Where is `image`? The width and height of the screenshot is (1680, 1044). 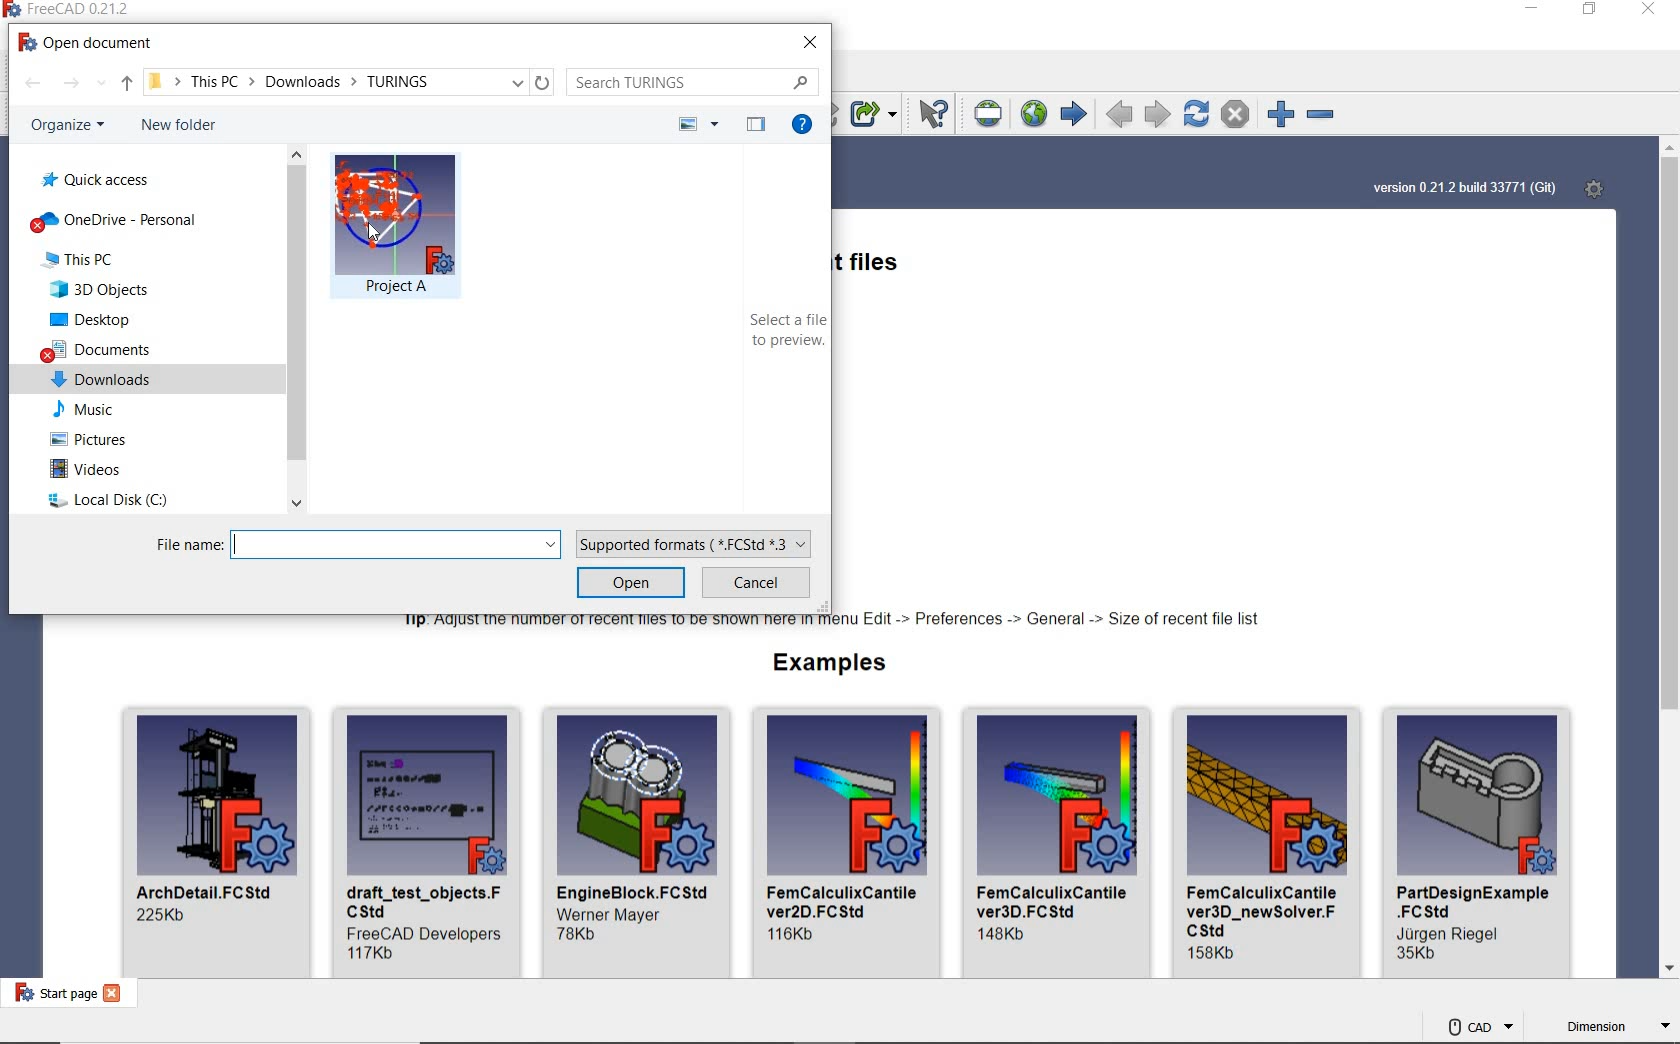
image is located at coordinates (848, 794).